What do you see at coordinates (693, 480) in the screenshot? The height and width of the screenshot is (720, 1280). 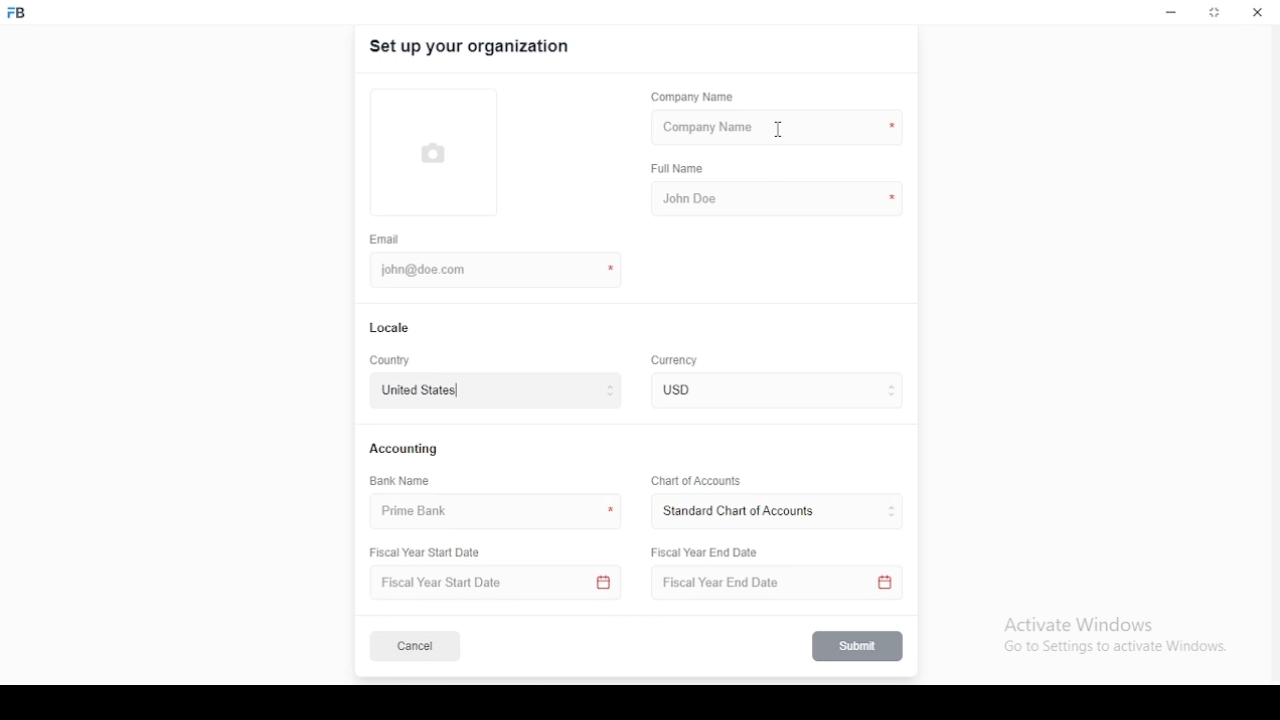 I see `Chart of Accounts` at bounding box center [693, 480].